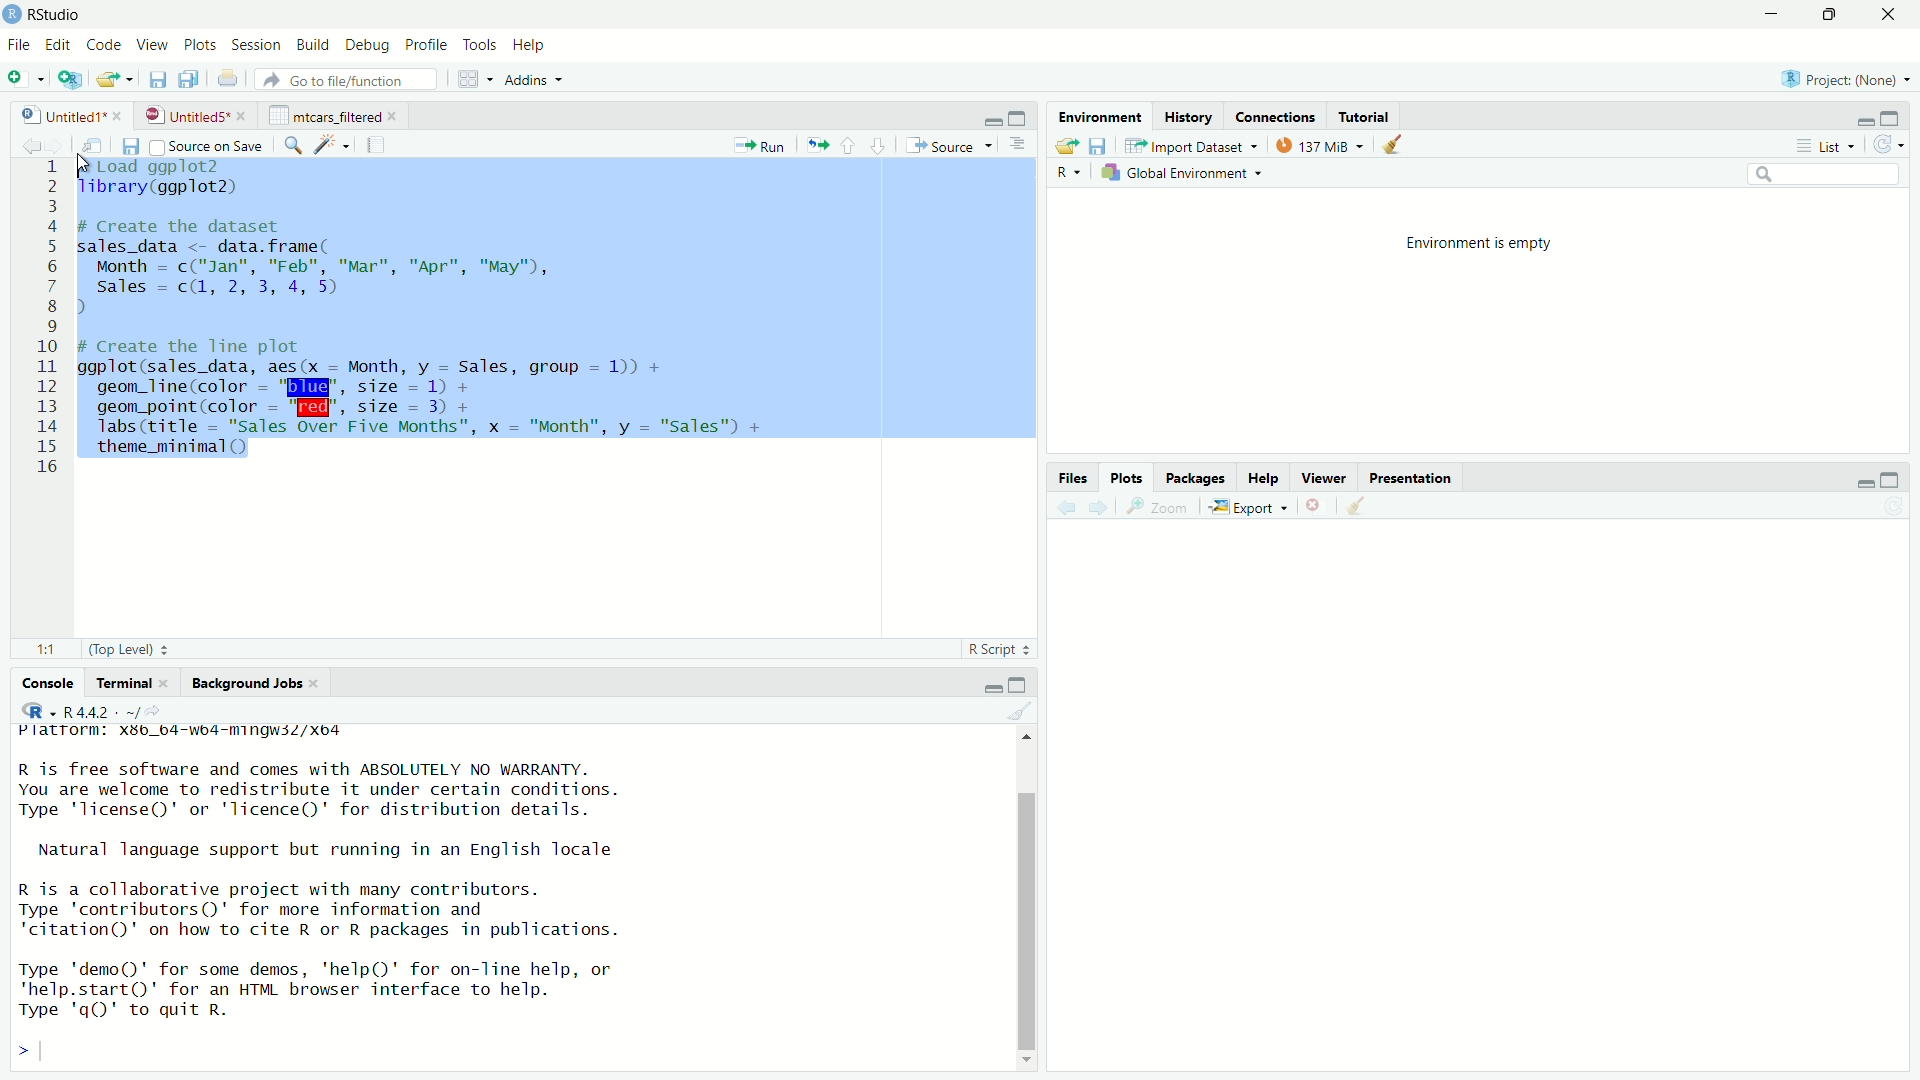 The width and height of the screenshot is (1920, 1080). I want to click on line numbers, so click(51, 320).